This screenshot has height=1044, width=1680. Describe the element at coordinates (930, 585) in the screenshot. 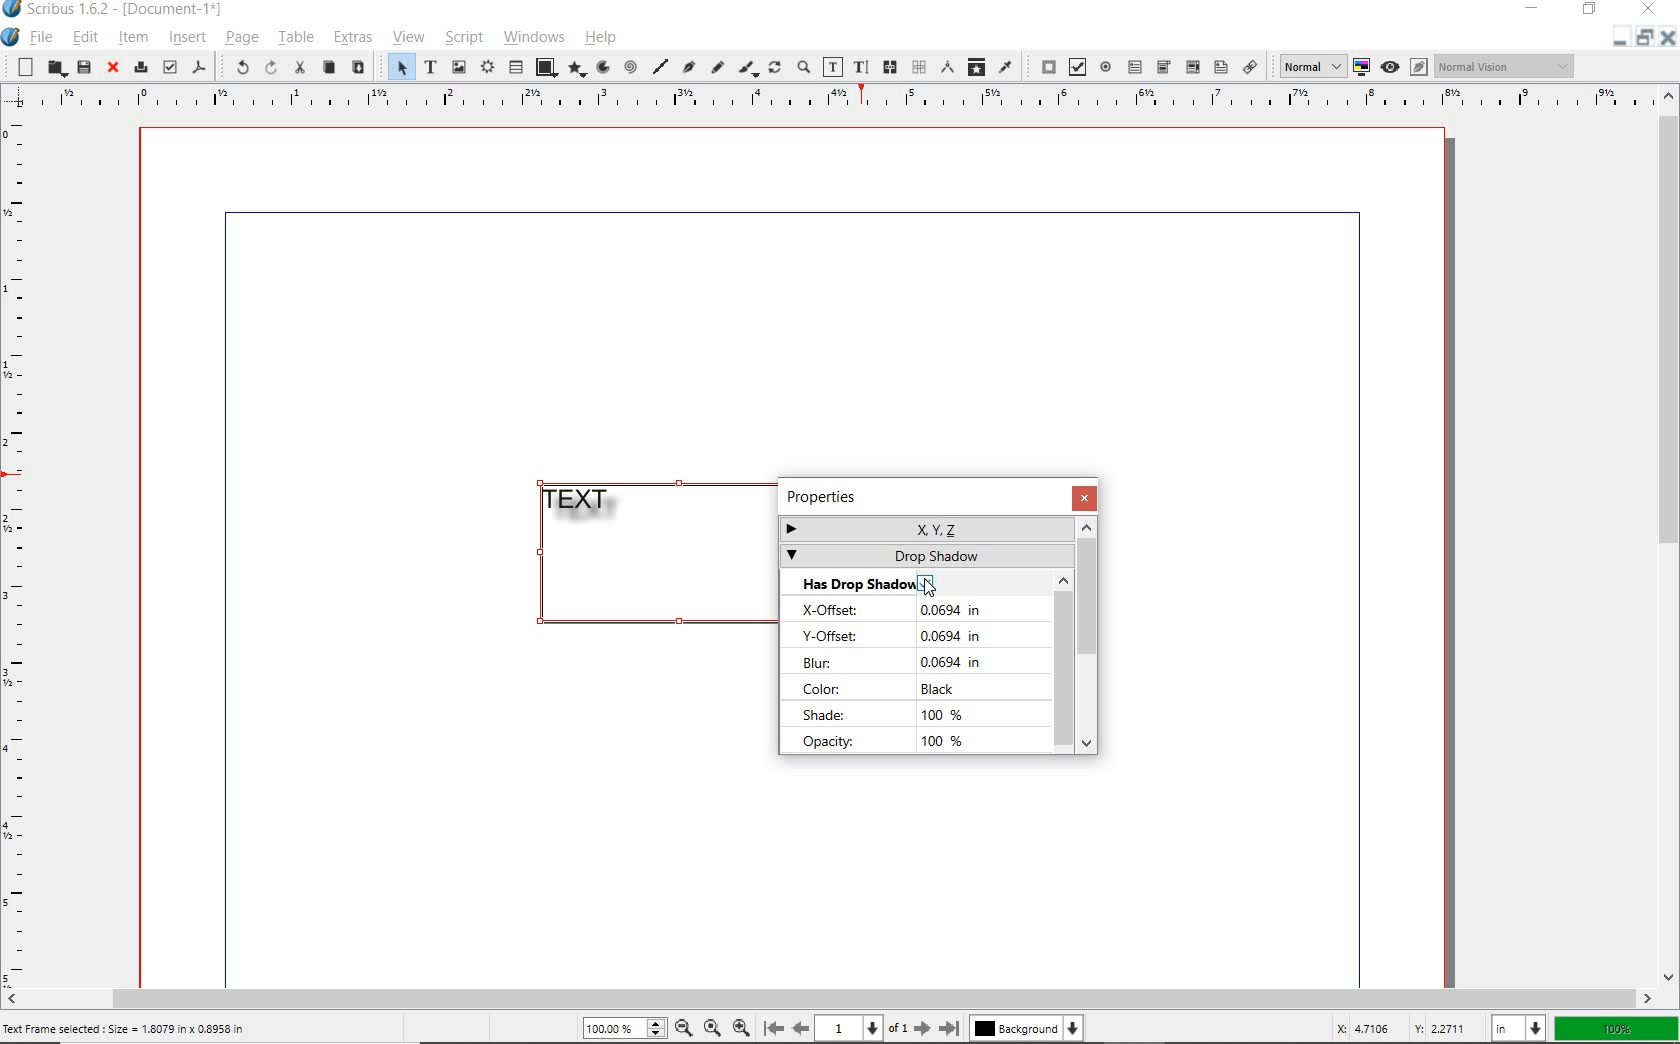

I see `Cursor Position` at that location.